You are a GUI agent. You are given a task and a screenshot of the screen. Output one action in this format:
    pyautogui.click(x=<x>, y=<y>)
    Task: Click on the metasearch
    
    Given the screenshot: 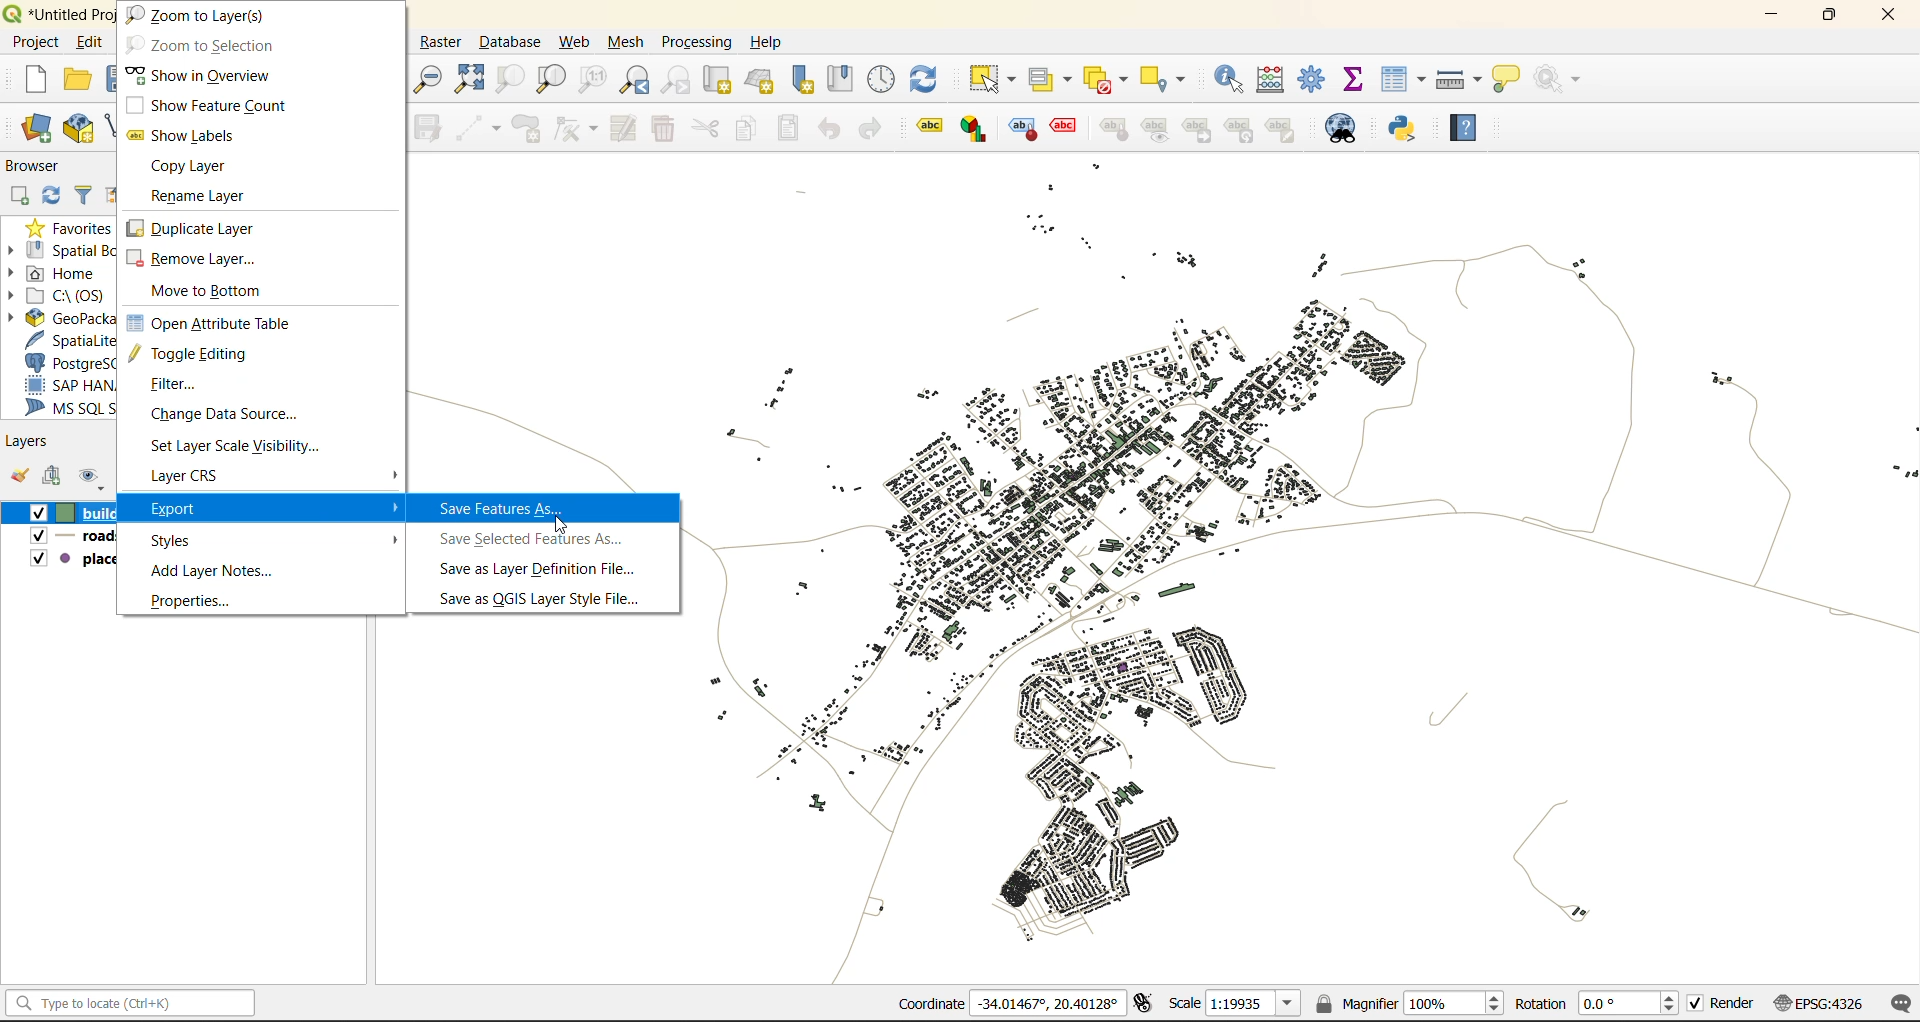 What is the action you would take?
    pyautogui.click(x=1351, y=129)
    